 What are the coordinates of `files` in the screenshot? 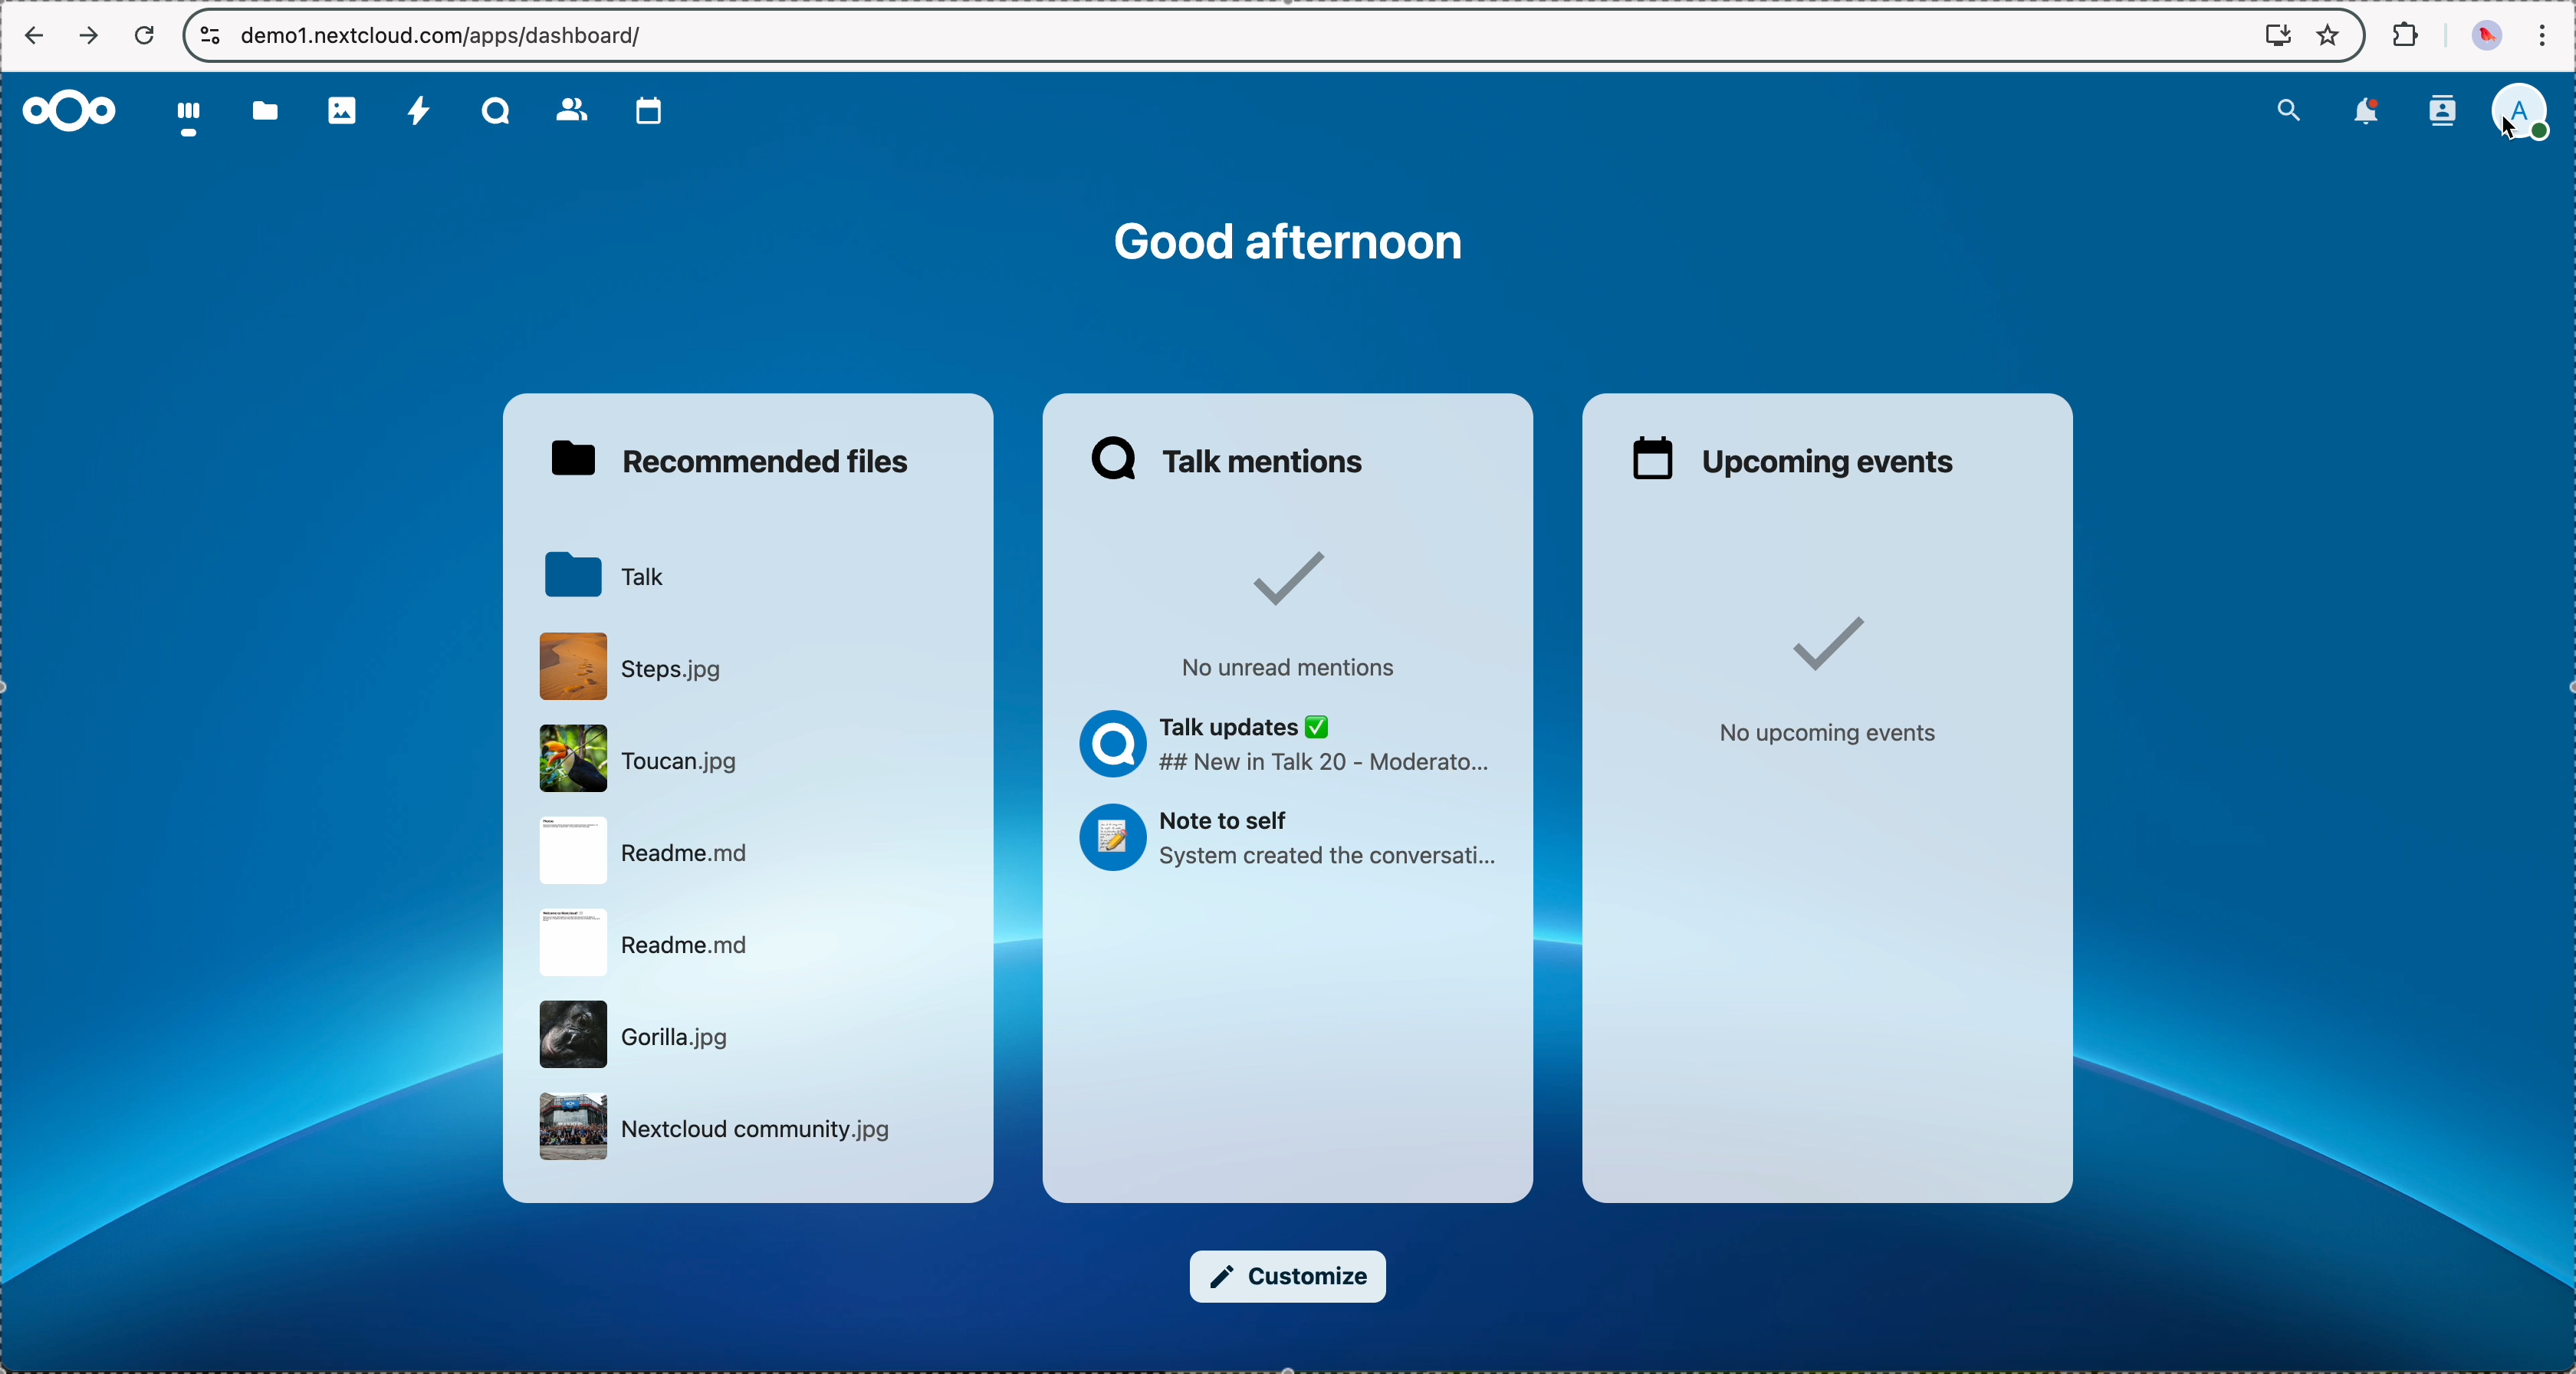 It's located at (267, 117).